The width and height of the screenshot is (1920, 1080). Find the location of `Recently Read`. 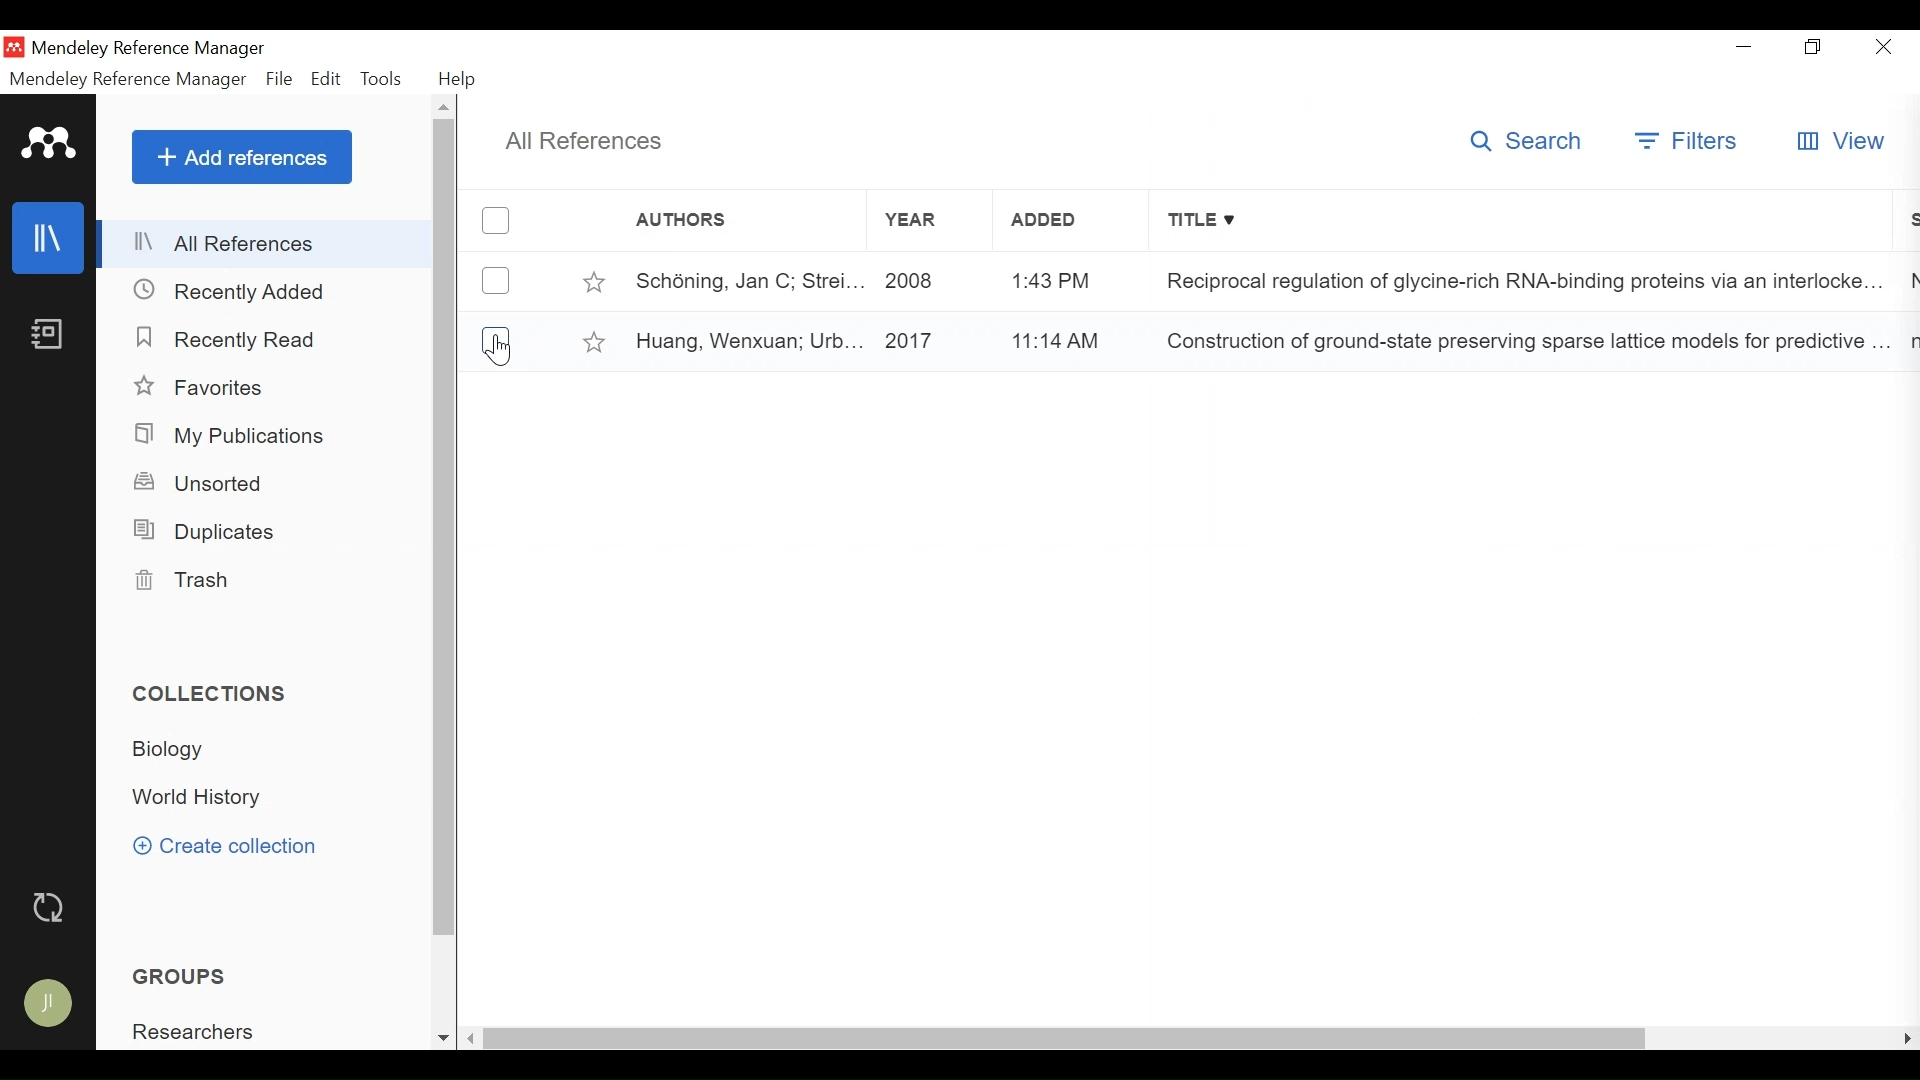

Recently Read is located at coordinates (229, 337).